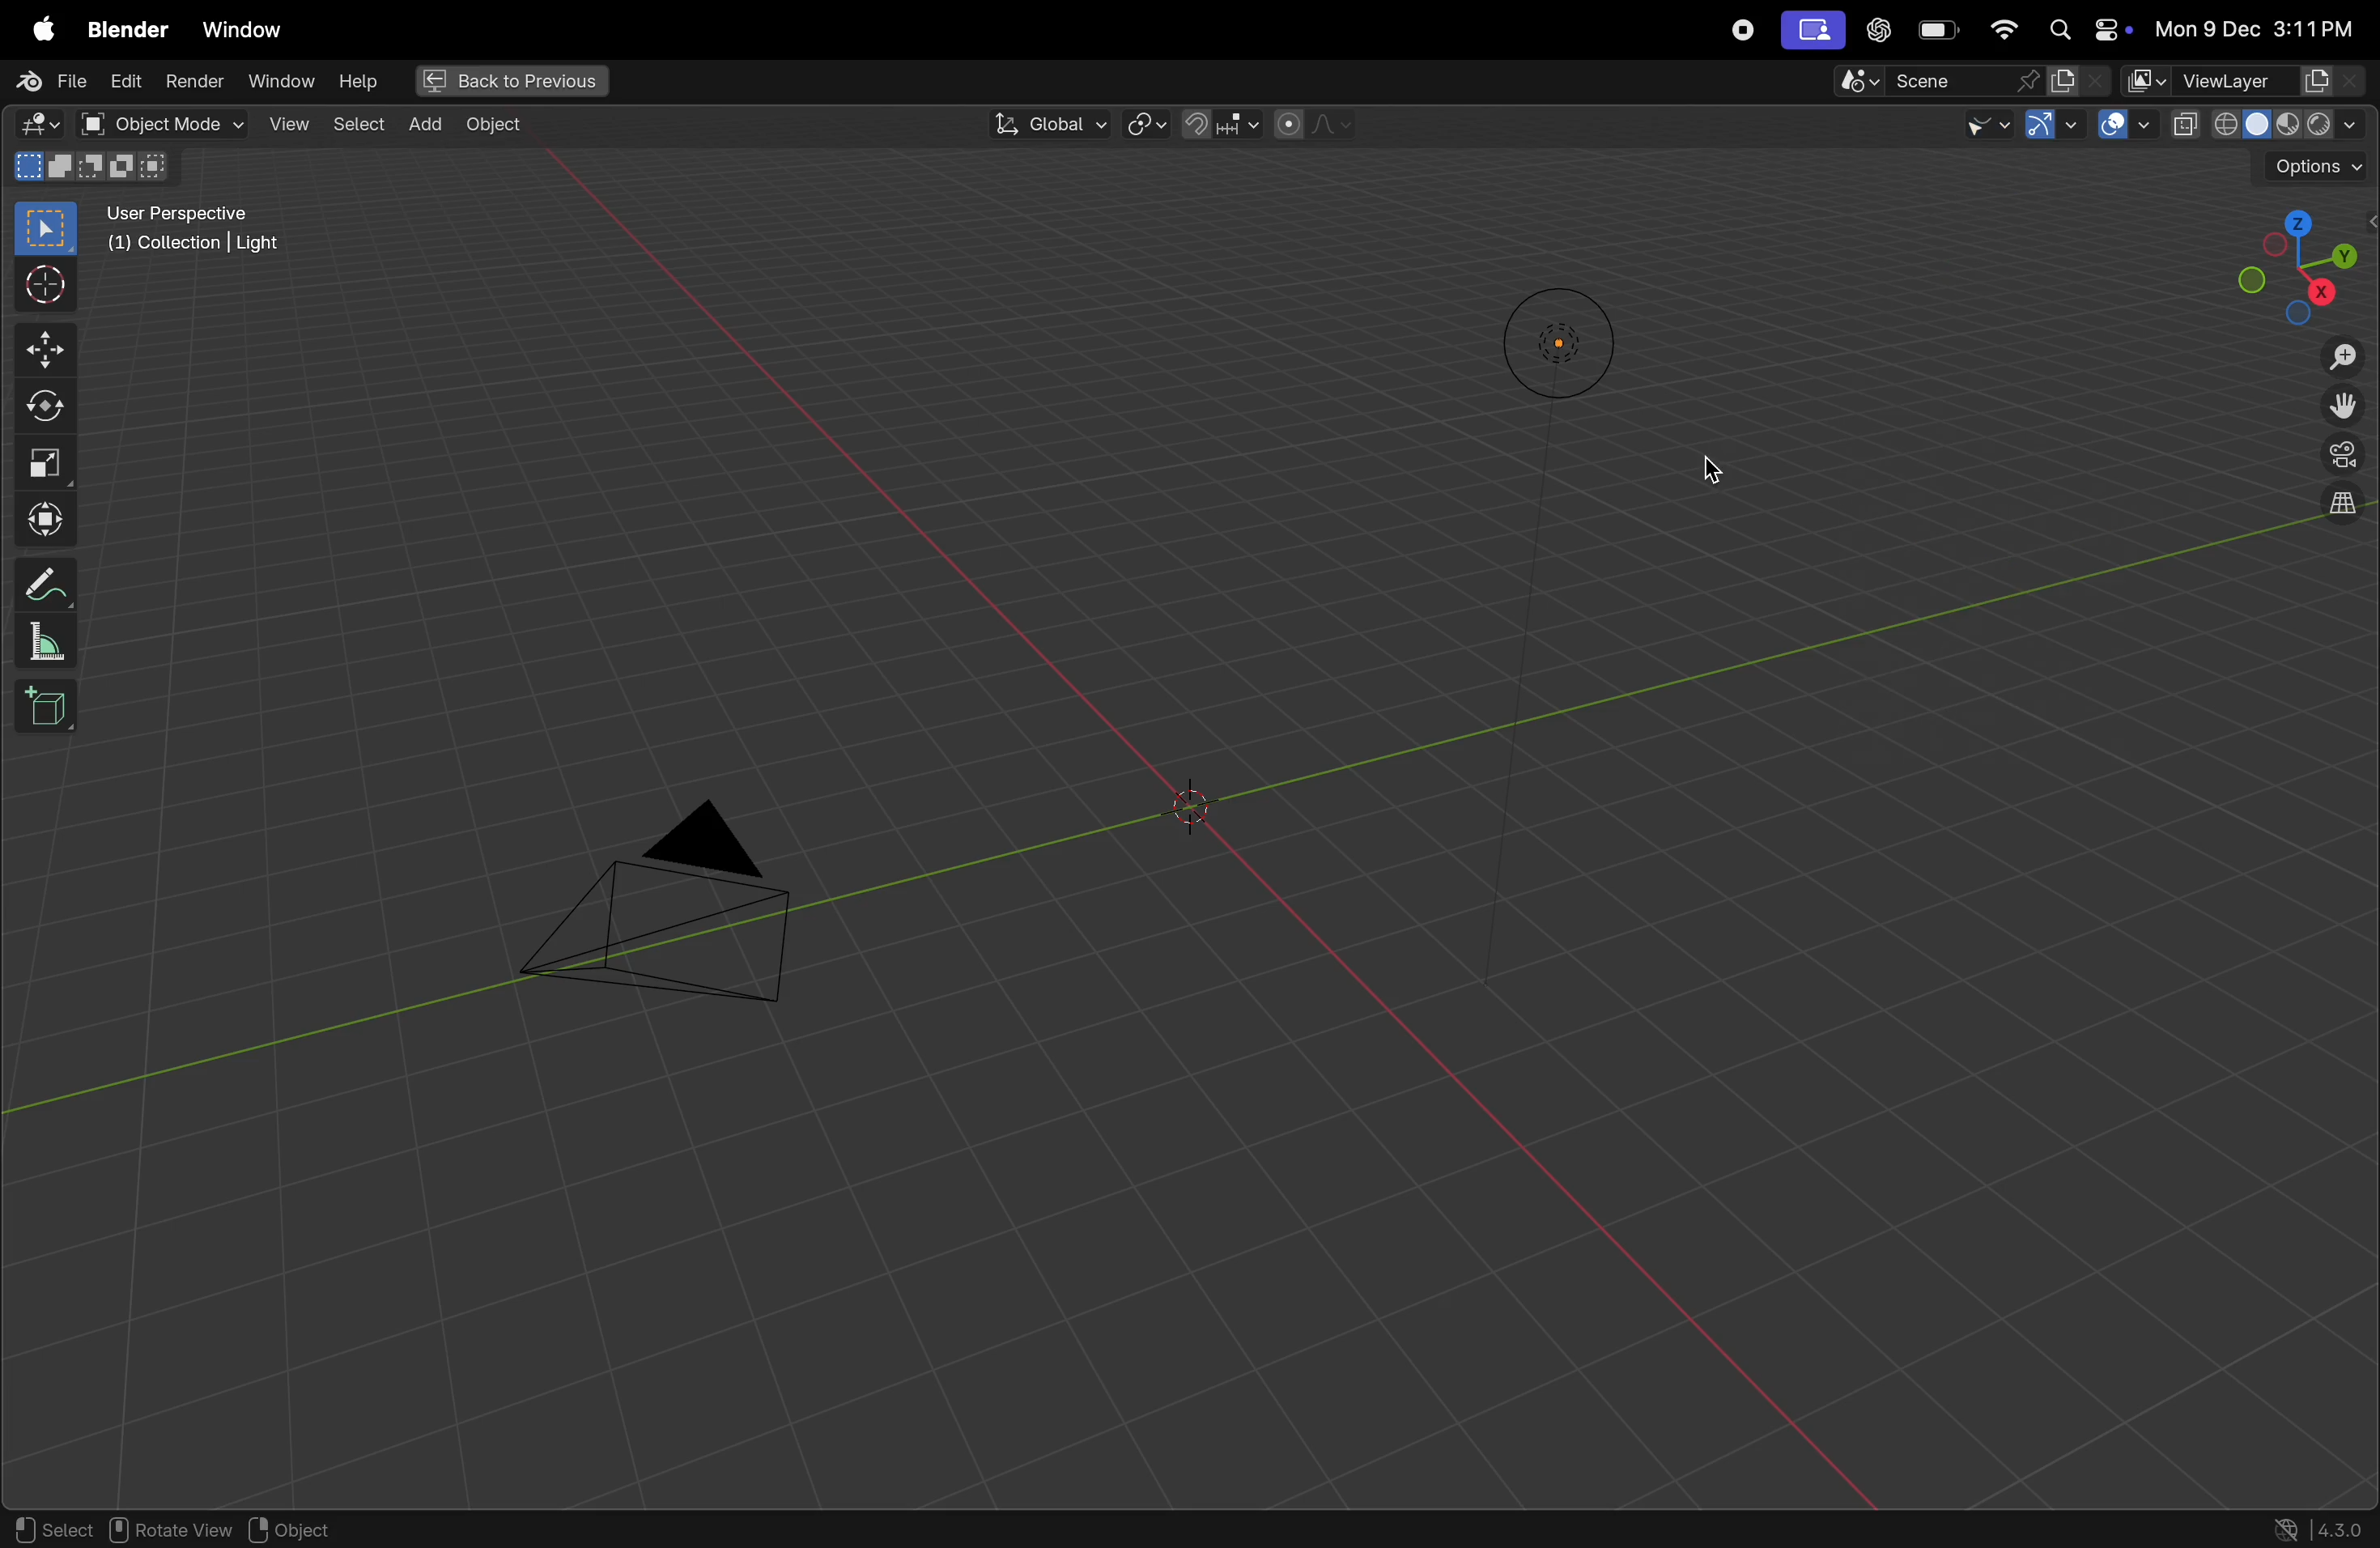  What do you see at coordinates (36, 124) in the screenshot?
I see `edit mode` at bounding box center [36, 124].